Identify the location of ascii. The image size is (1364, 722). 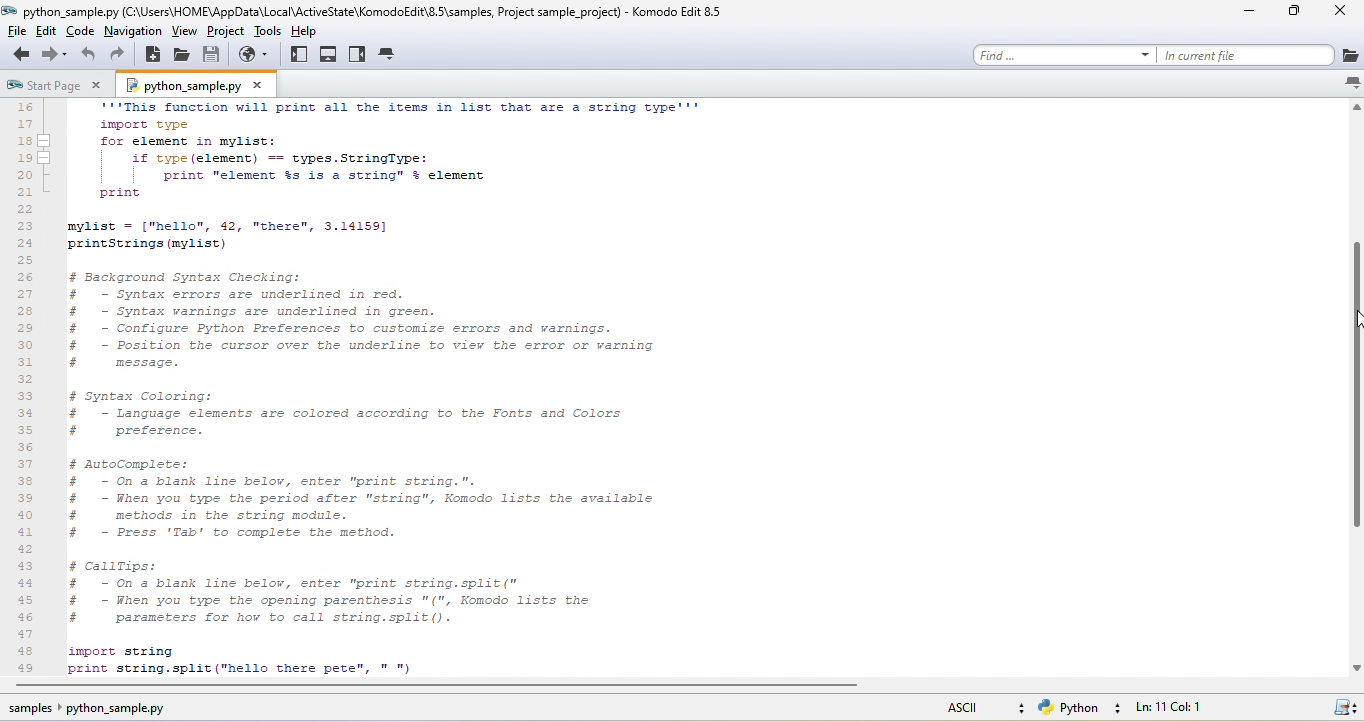
(981, 705).